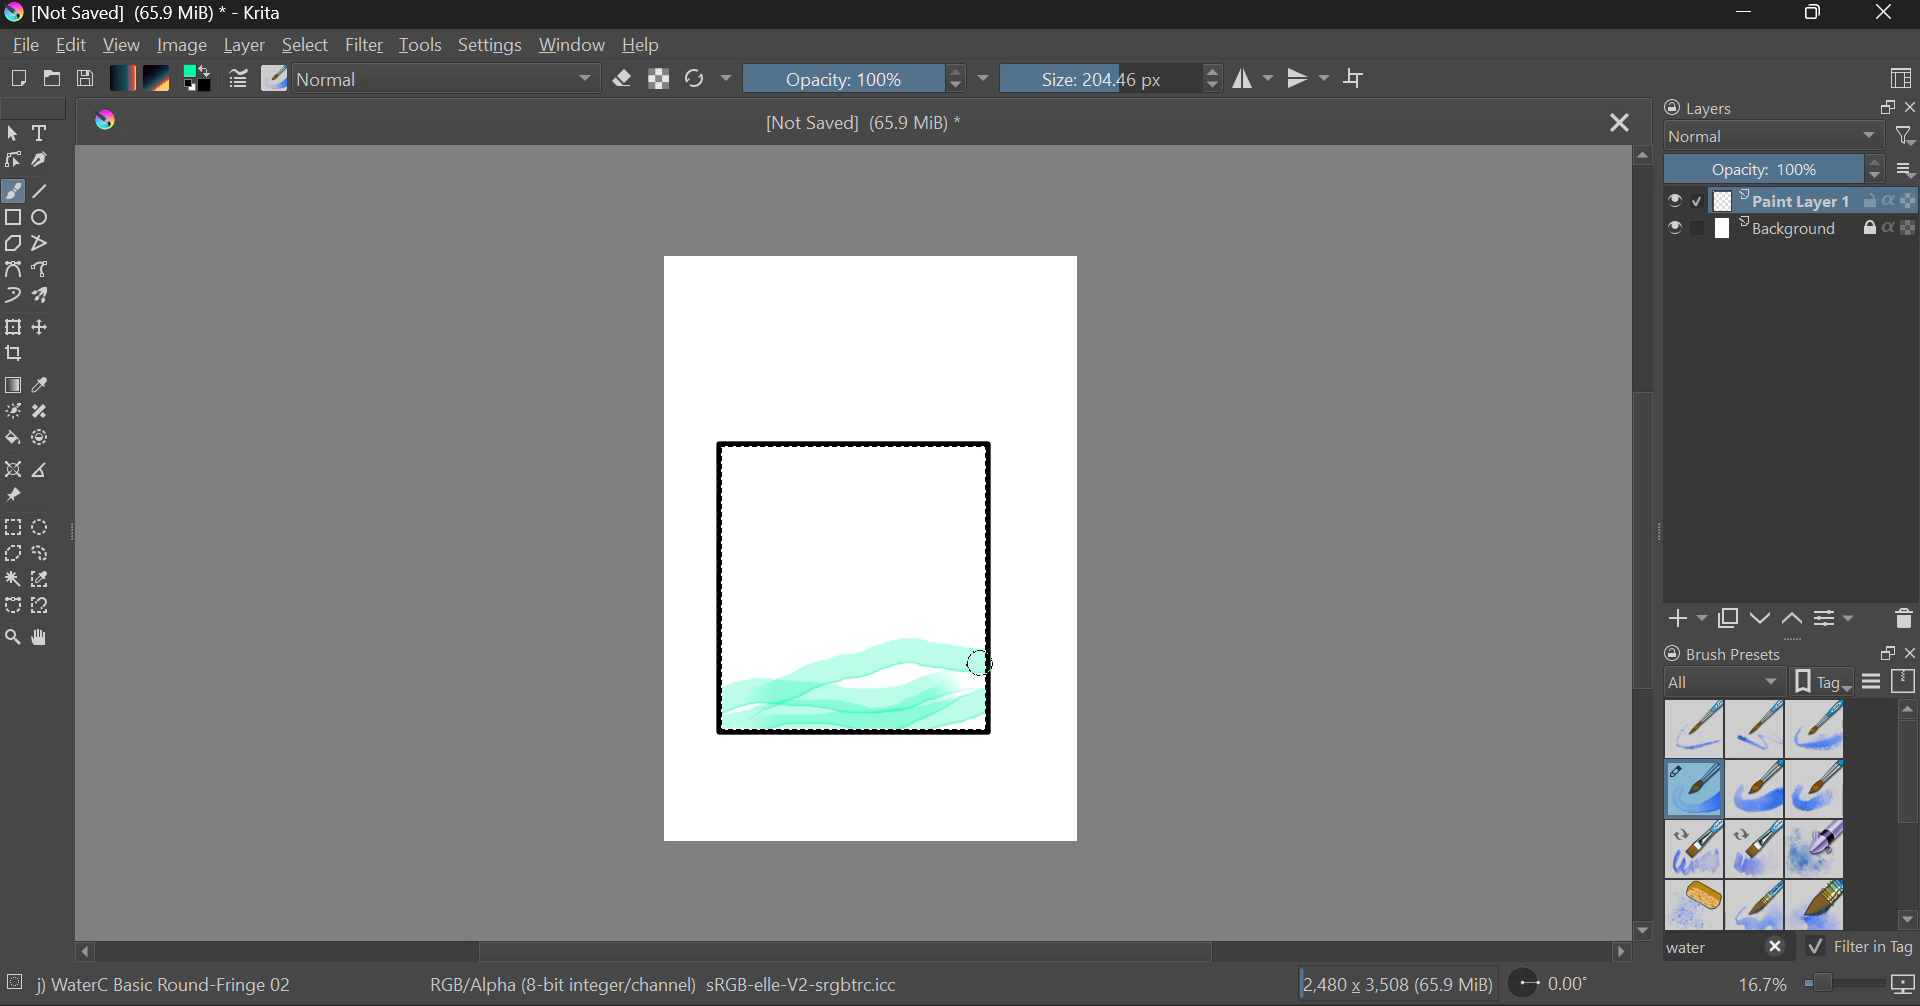 Image resolution: width=1920 pixels, height=1006 pixels. What do you see at coordinates (12, 441) in the screenshot?
I see `Fill` at bounding box center [12, 441].